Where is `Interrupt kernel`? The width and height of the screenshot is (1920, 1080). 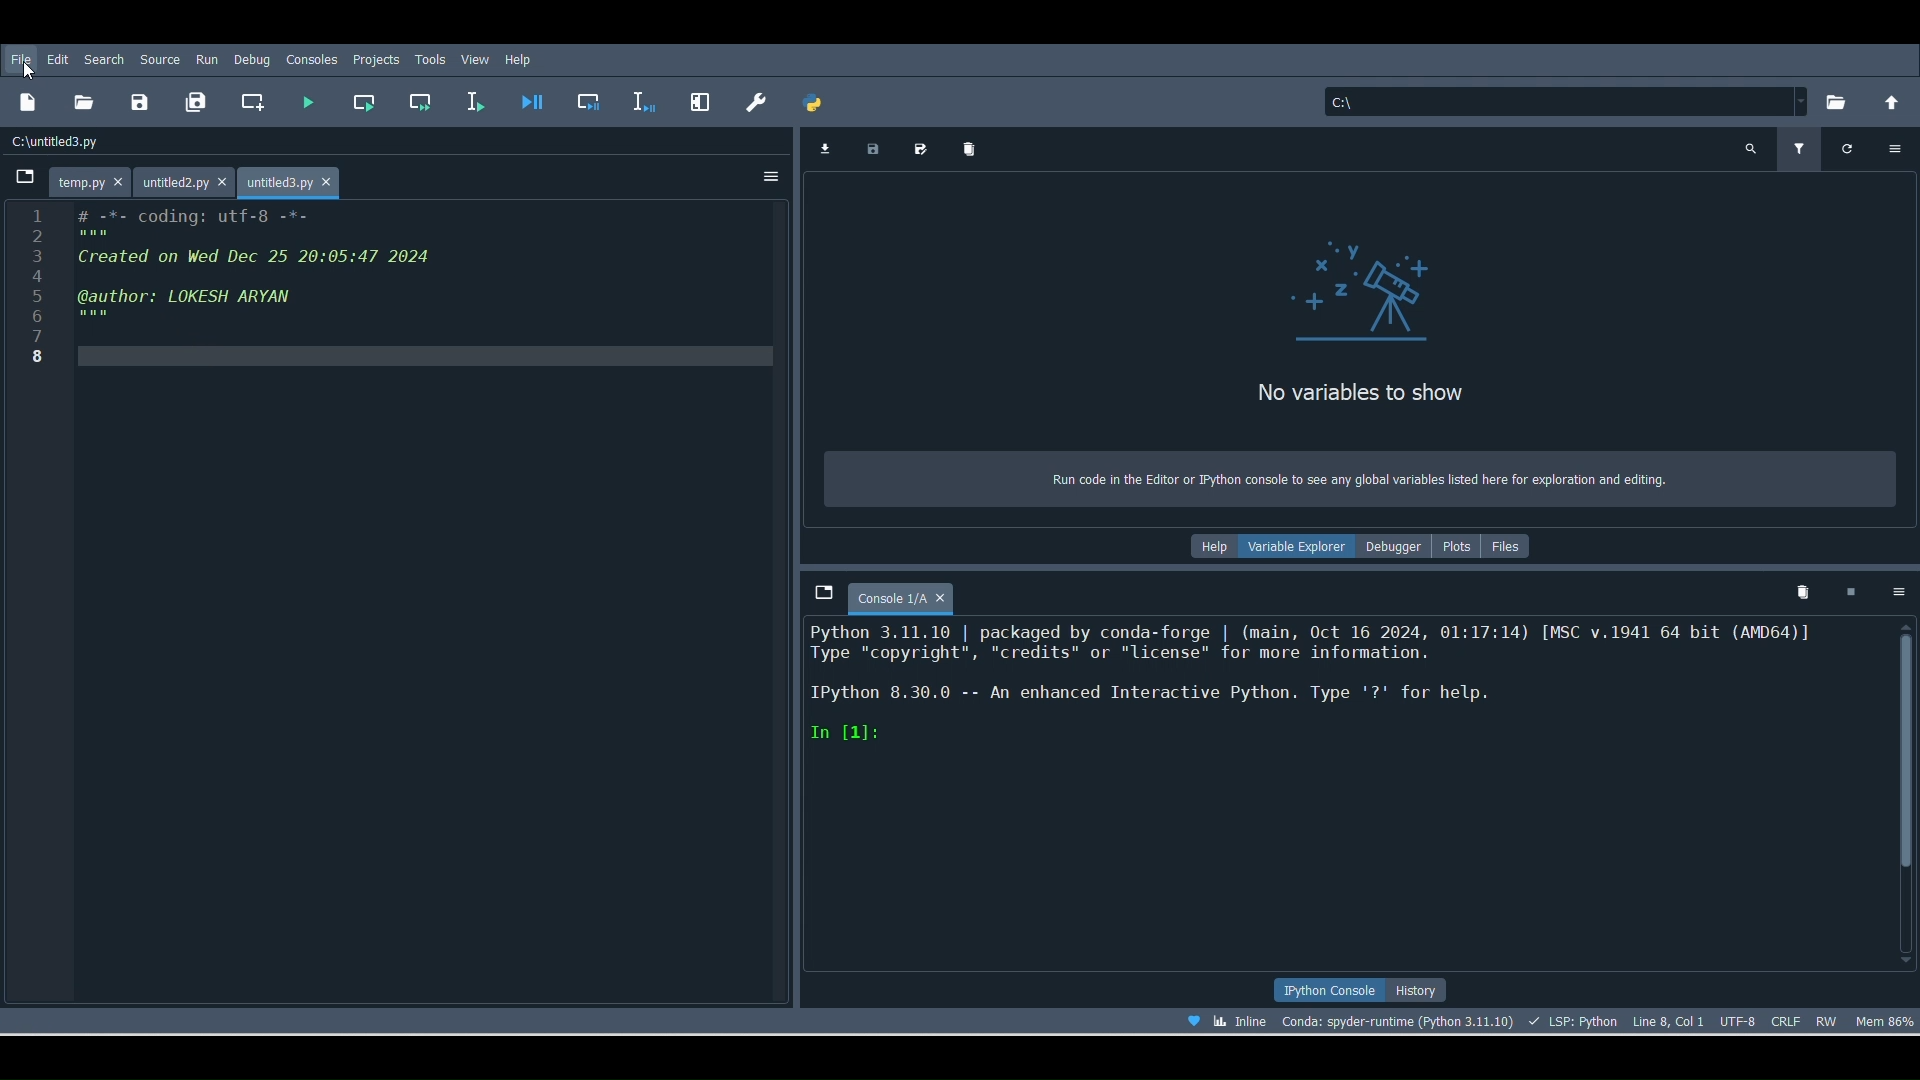 Interrupt kernel is located at coordinates (1856, 591).